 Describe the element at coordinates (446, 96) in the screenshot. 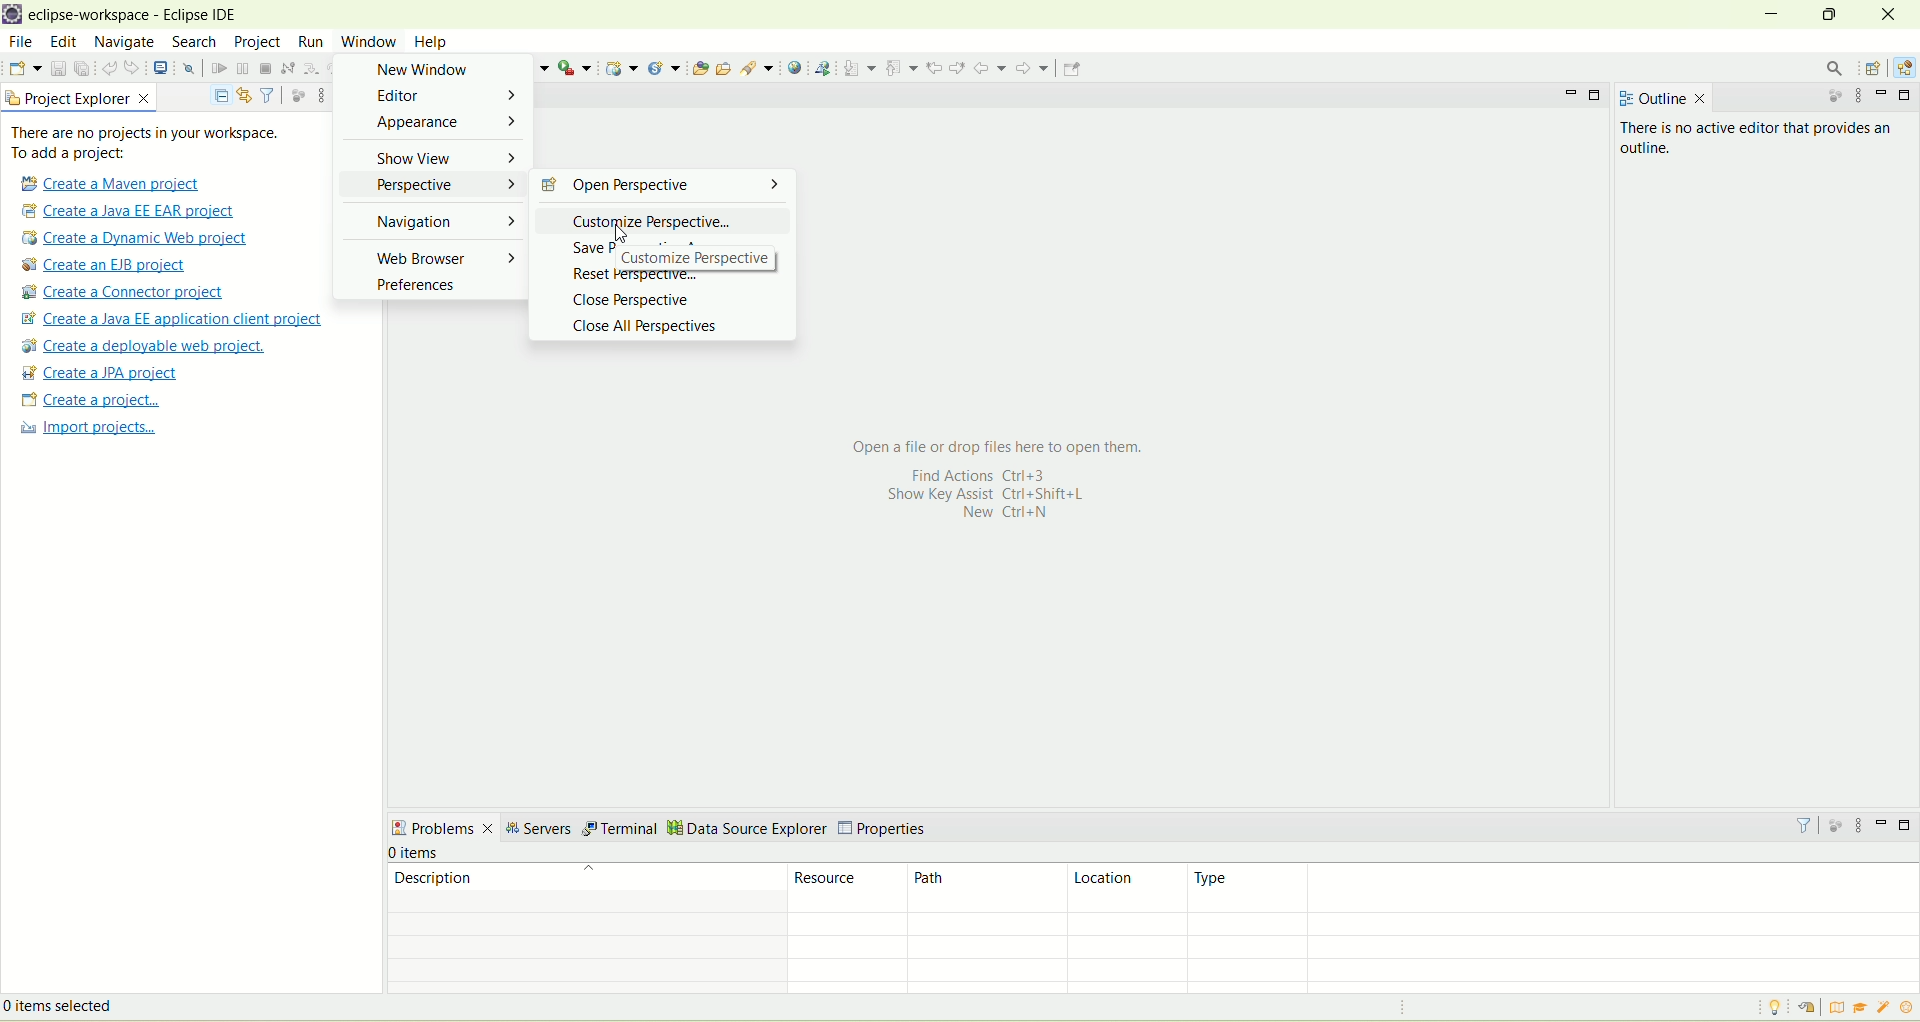

I see `editor` at that location.